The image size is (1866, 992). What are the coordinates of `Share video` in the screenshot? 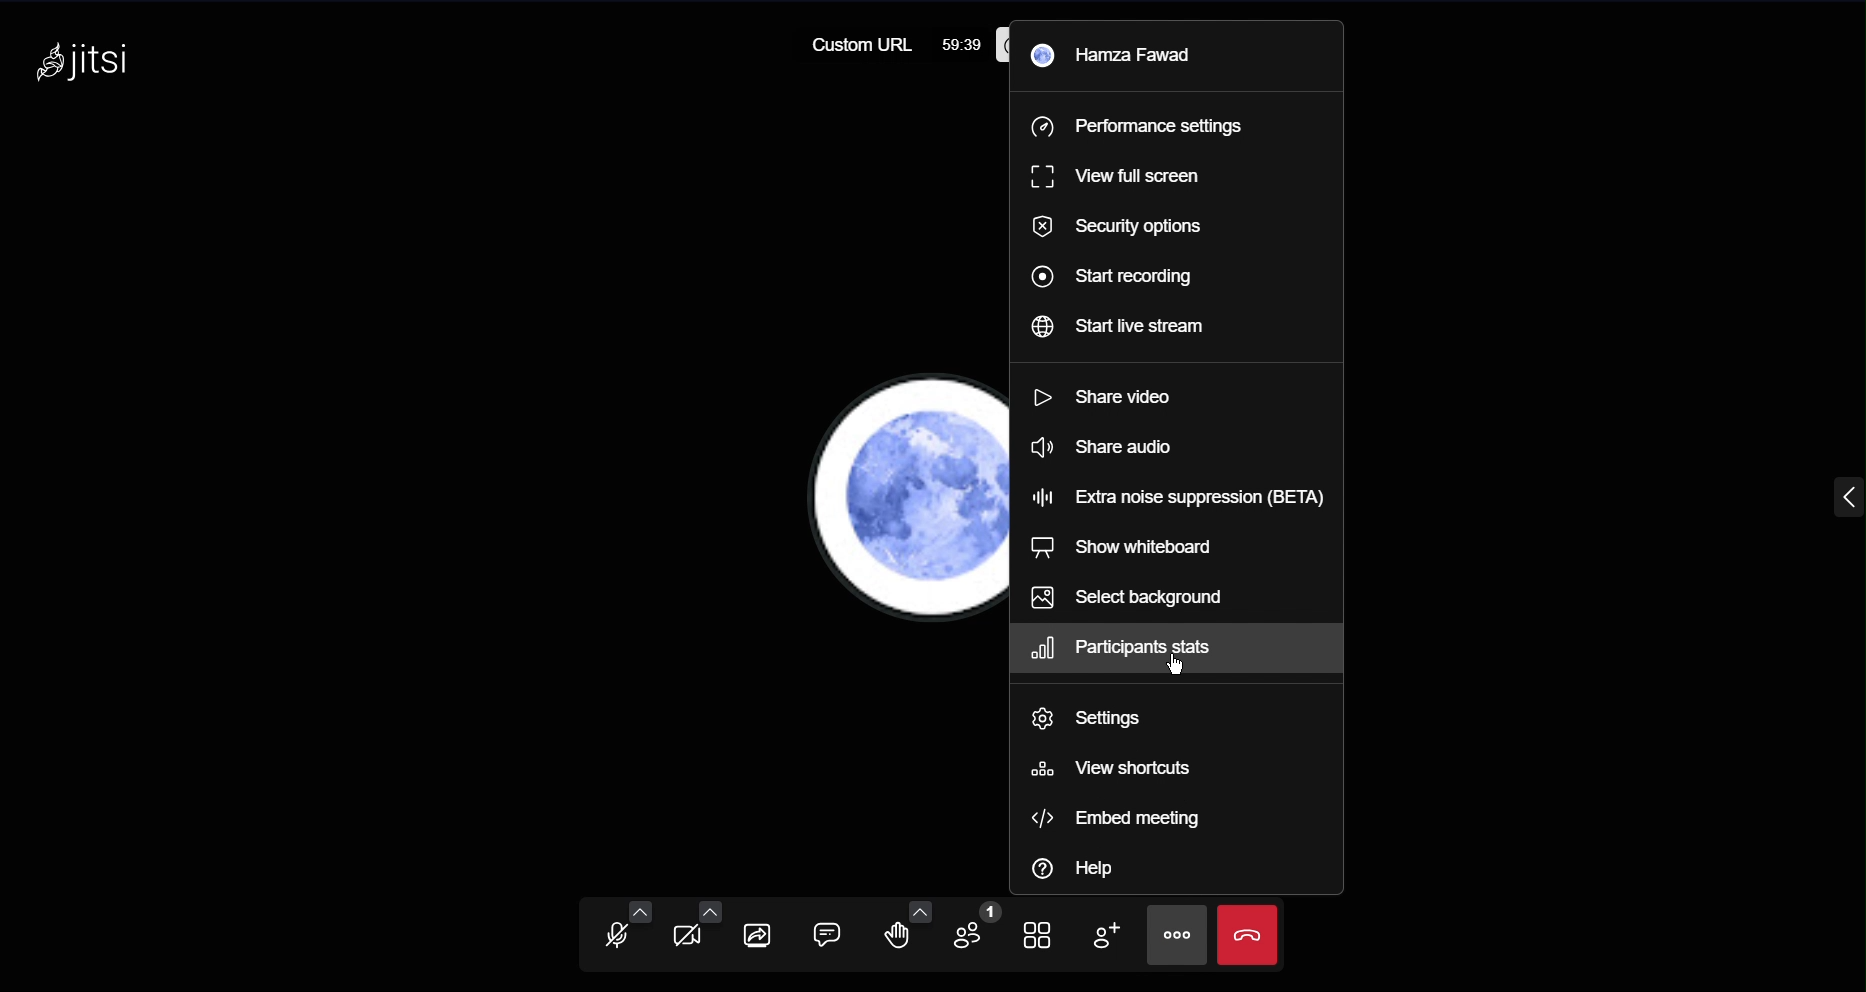 It's located at (1112, 397).